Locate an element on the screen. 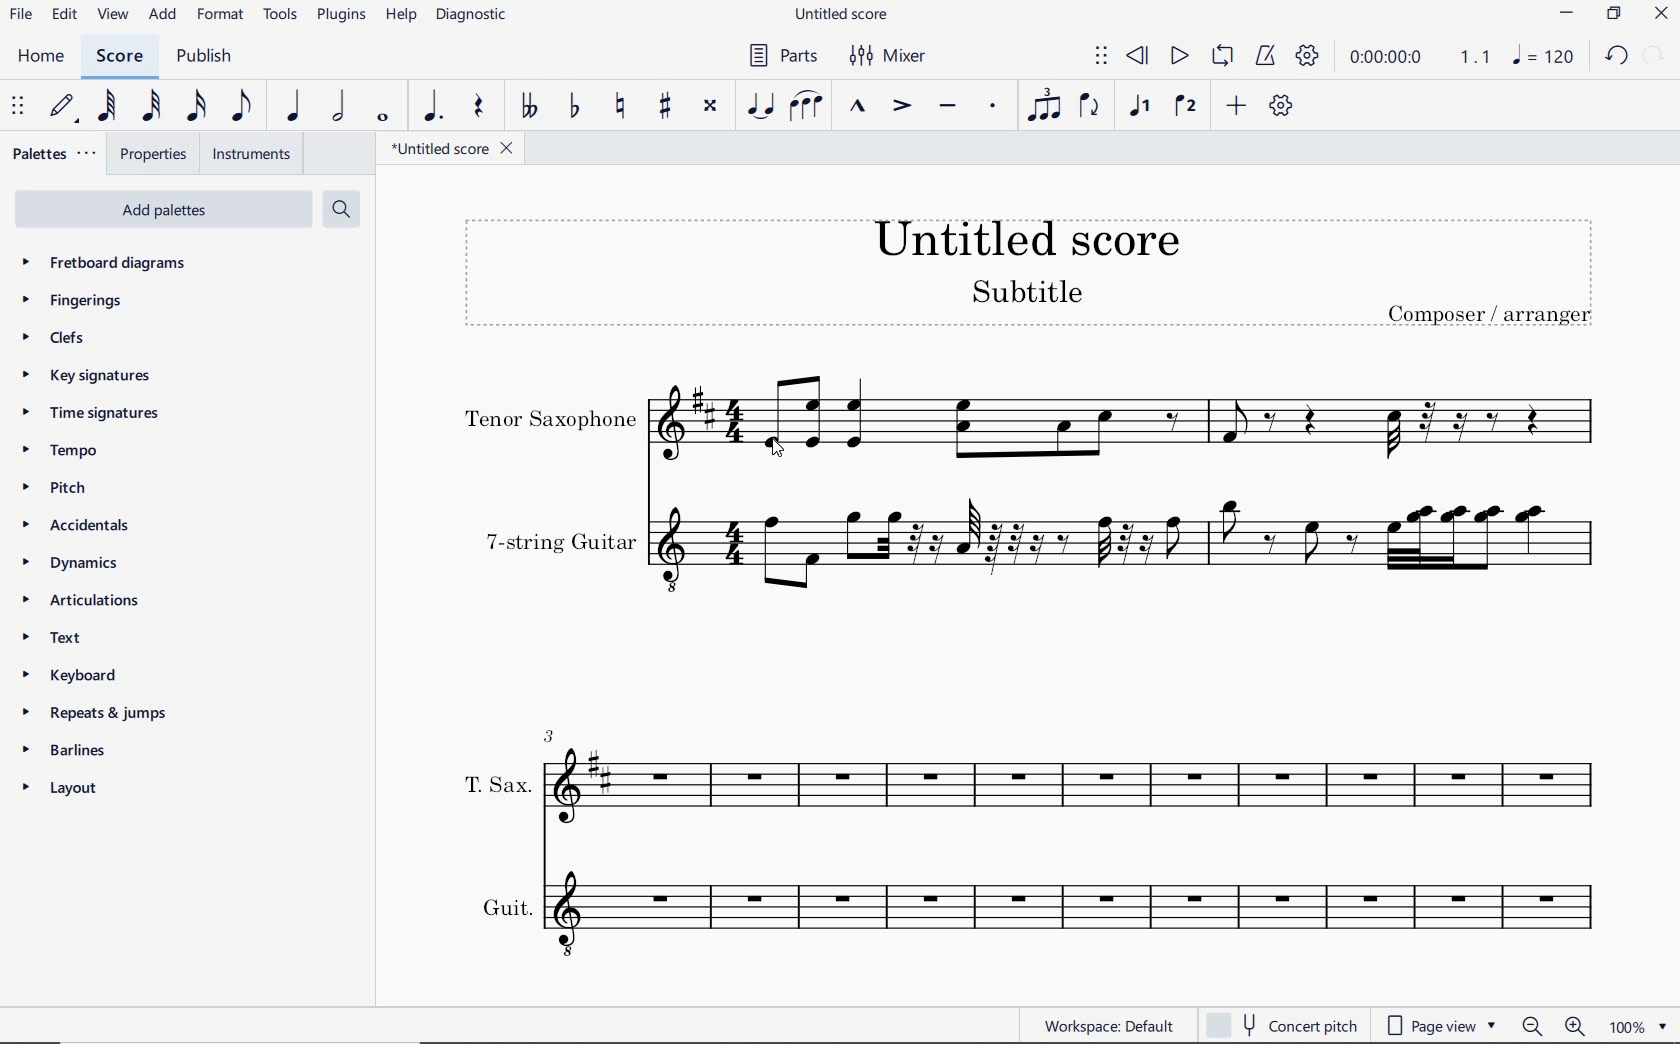 The width and height of the screenshot is (1680, 1044). TOGGLE NATURAL is located at coordinates (620, 106).